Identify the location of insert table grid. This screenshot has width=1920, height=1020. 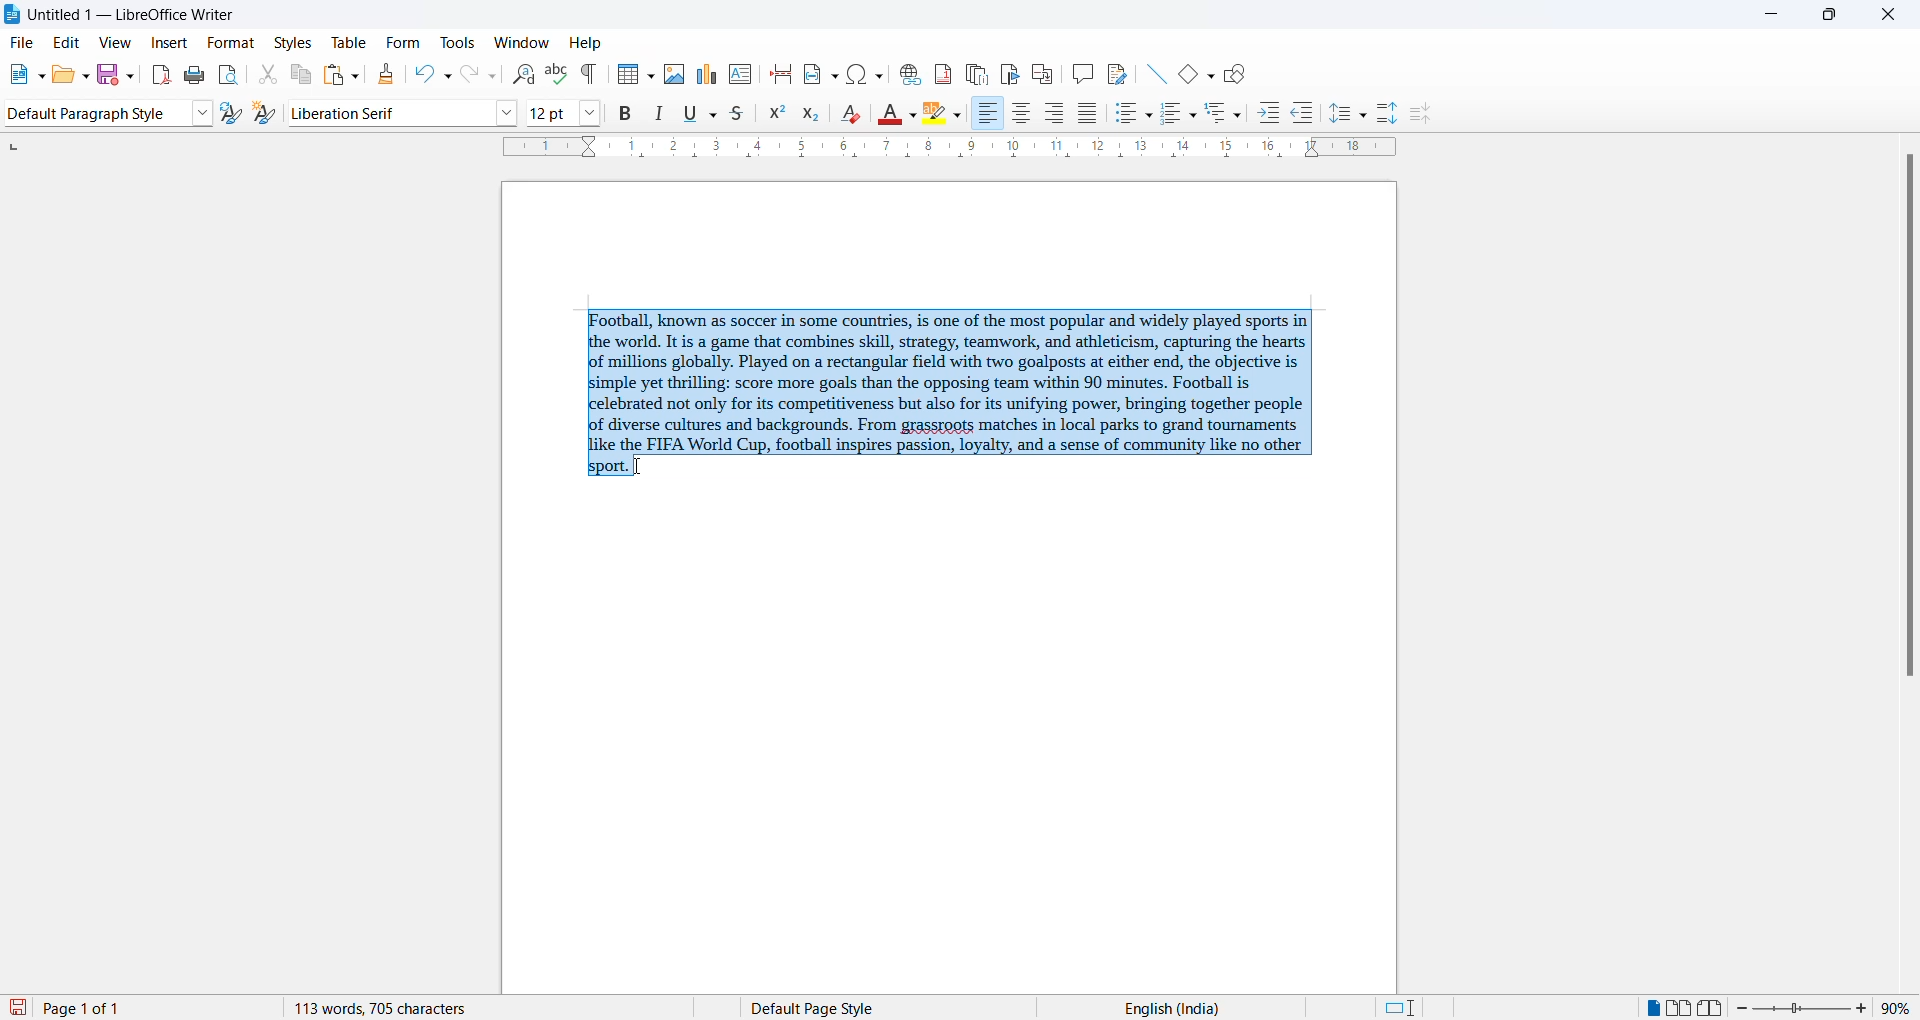
(650, 74).